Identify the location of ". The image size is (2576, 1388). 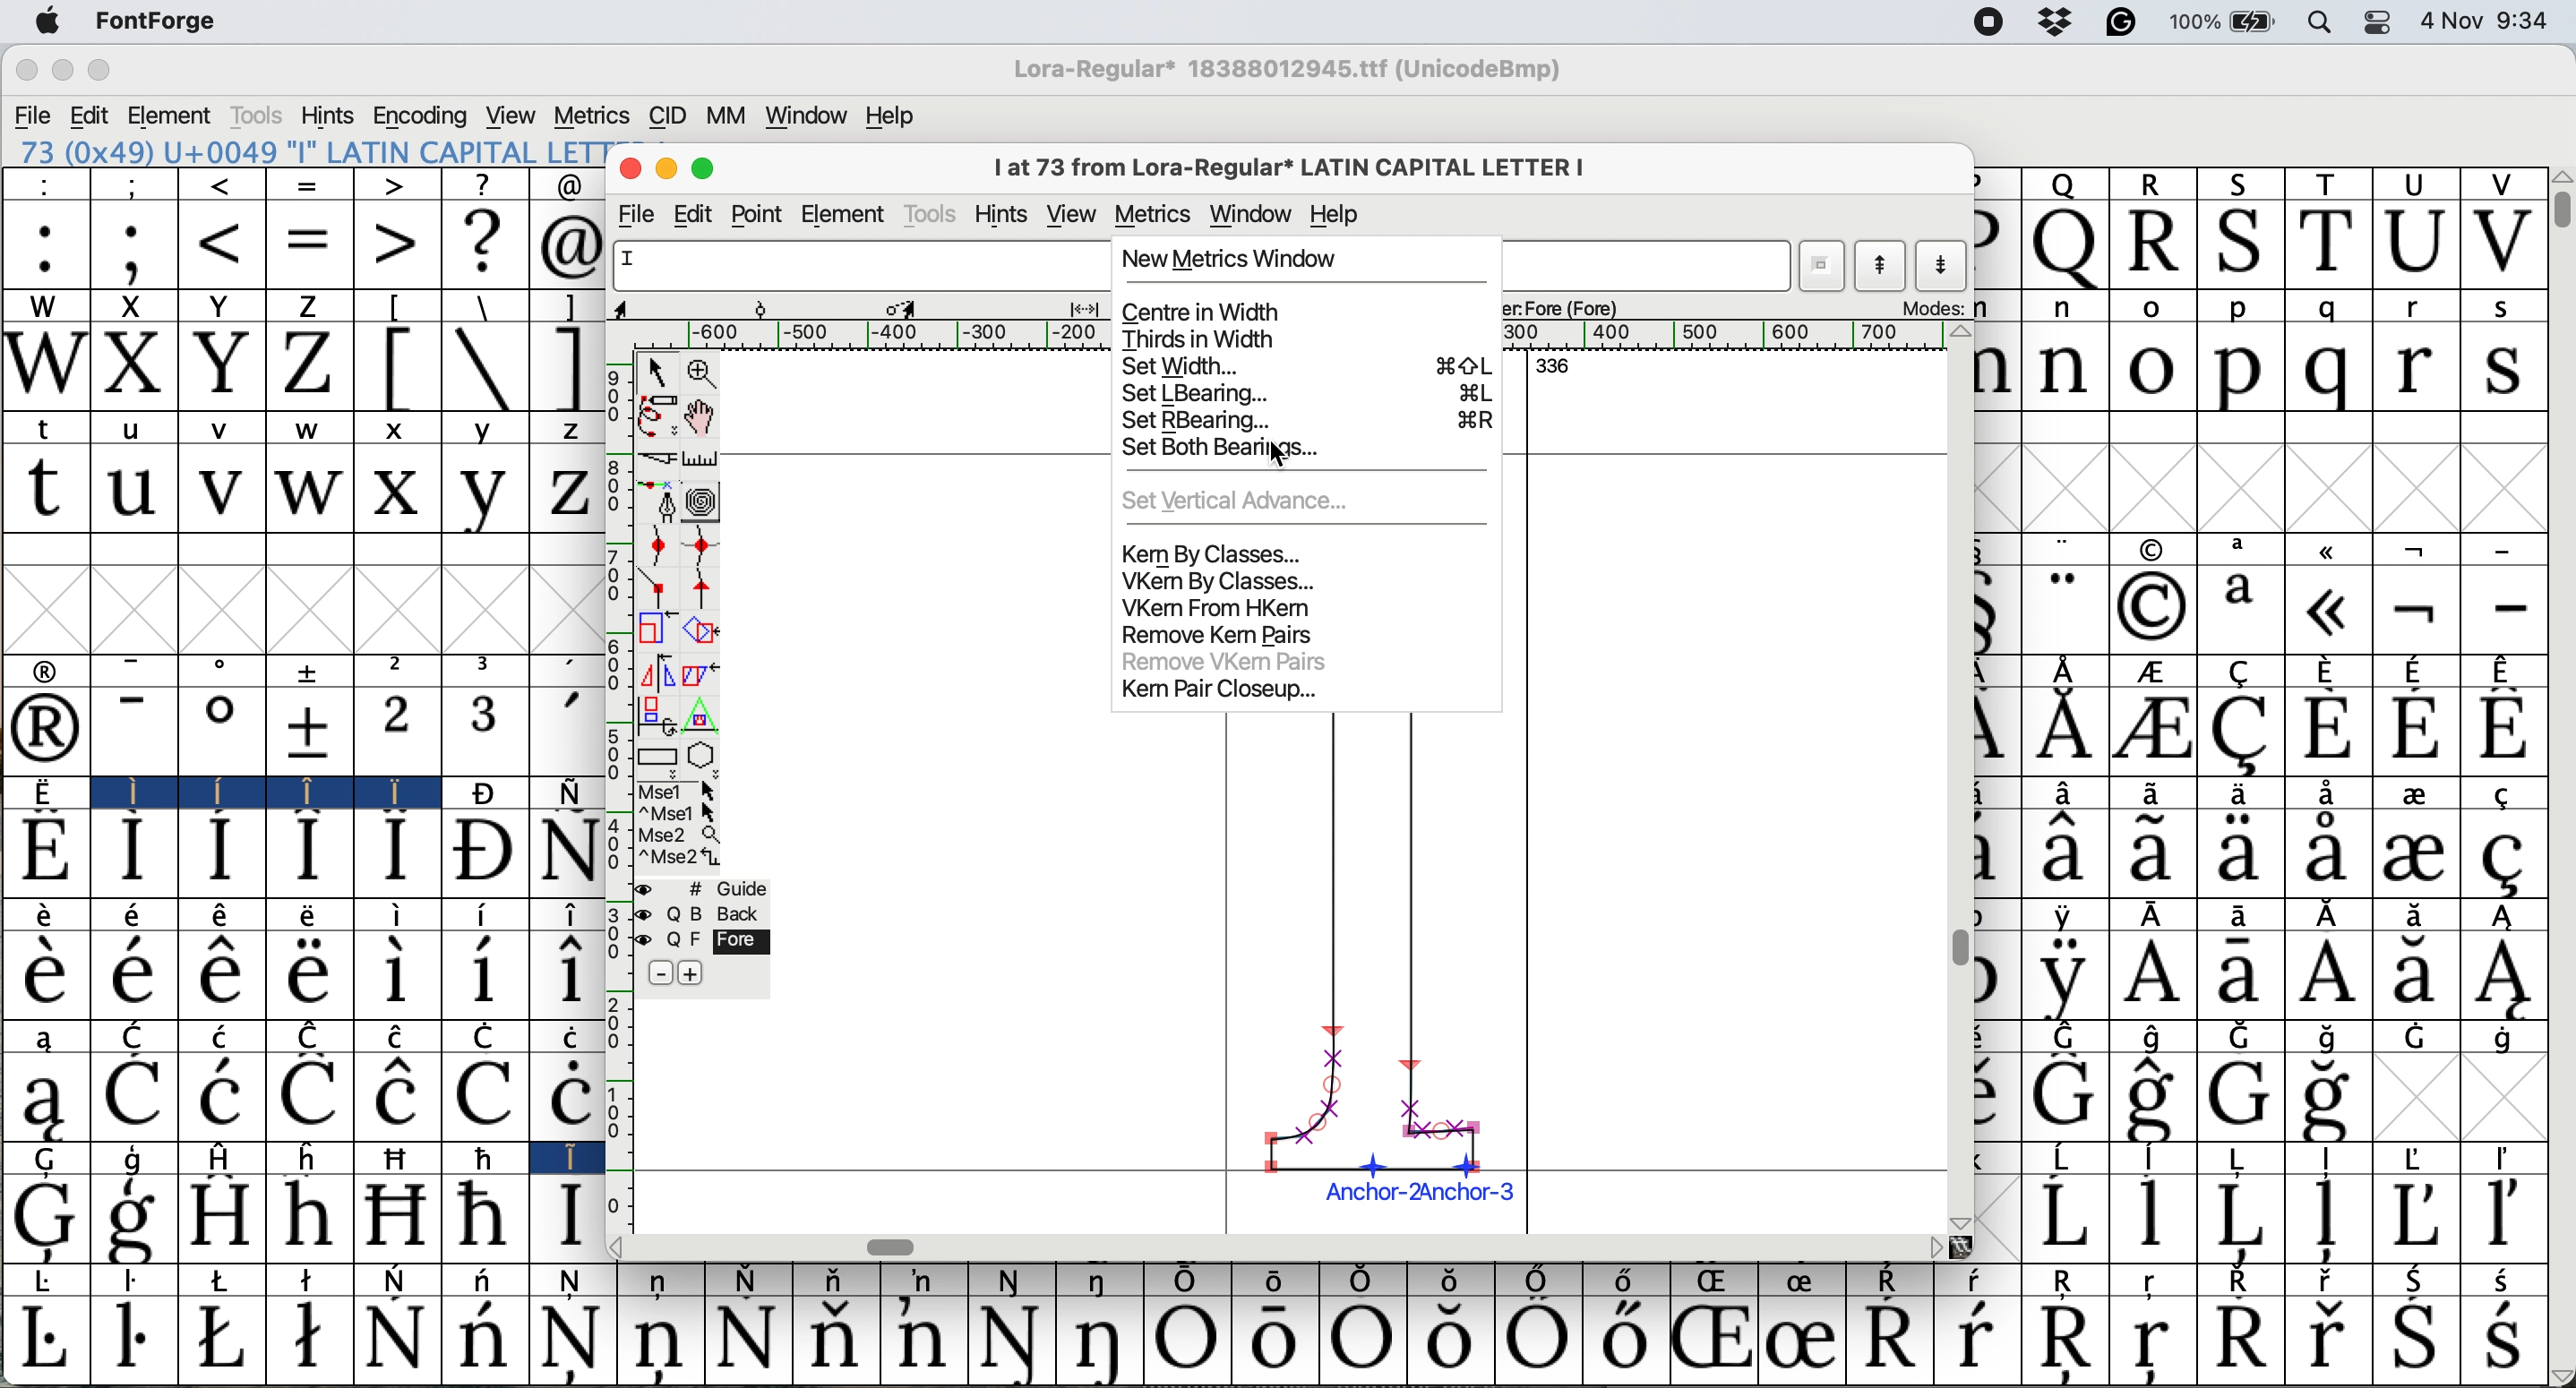
(2061, 607).